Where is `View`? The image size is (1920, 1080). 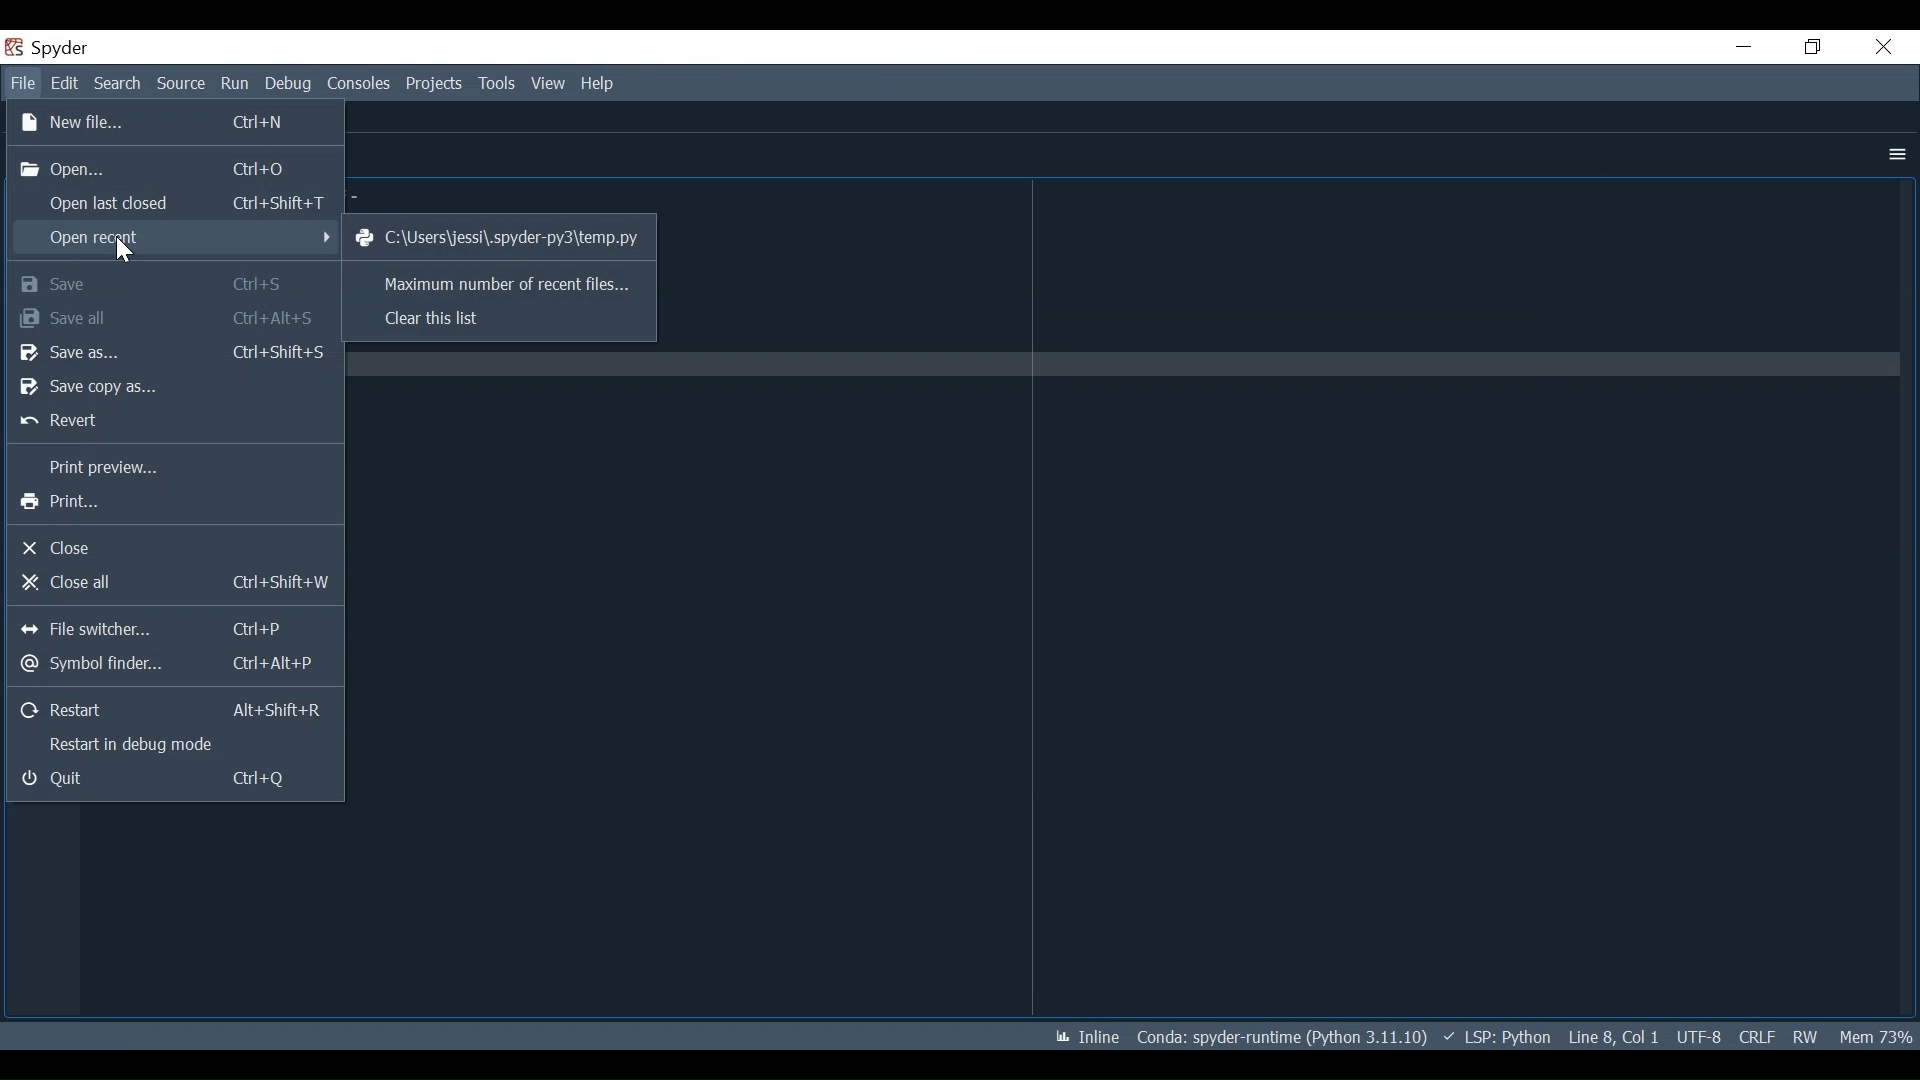 View is located at coordinates (553, 83).